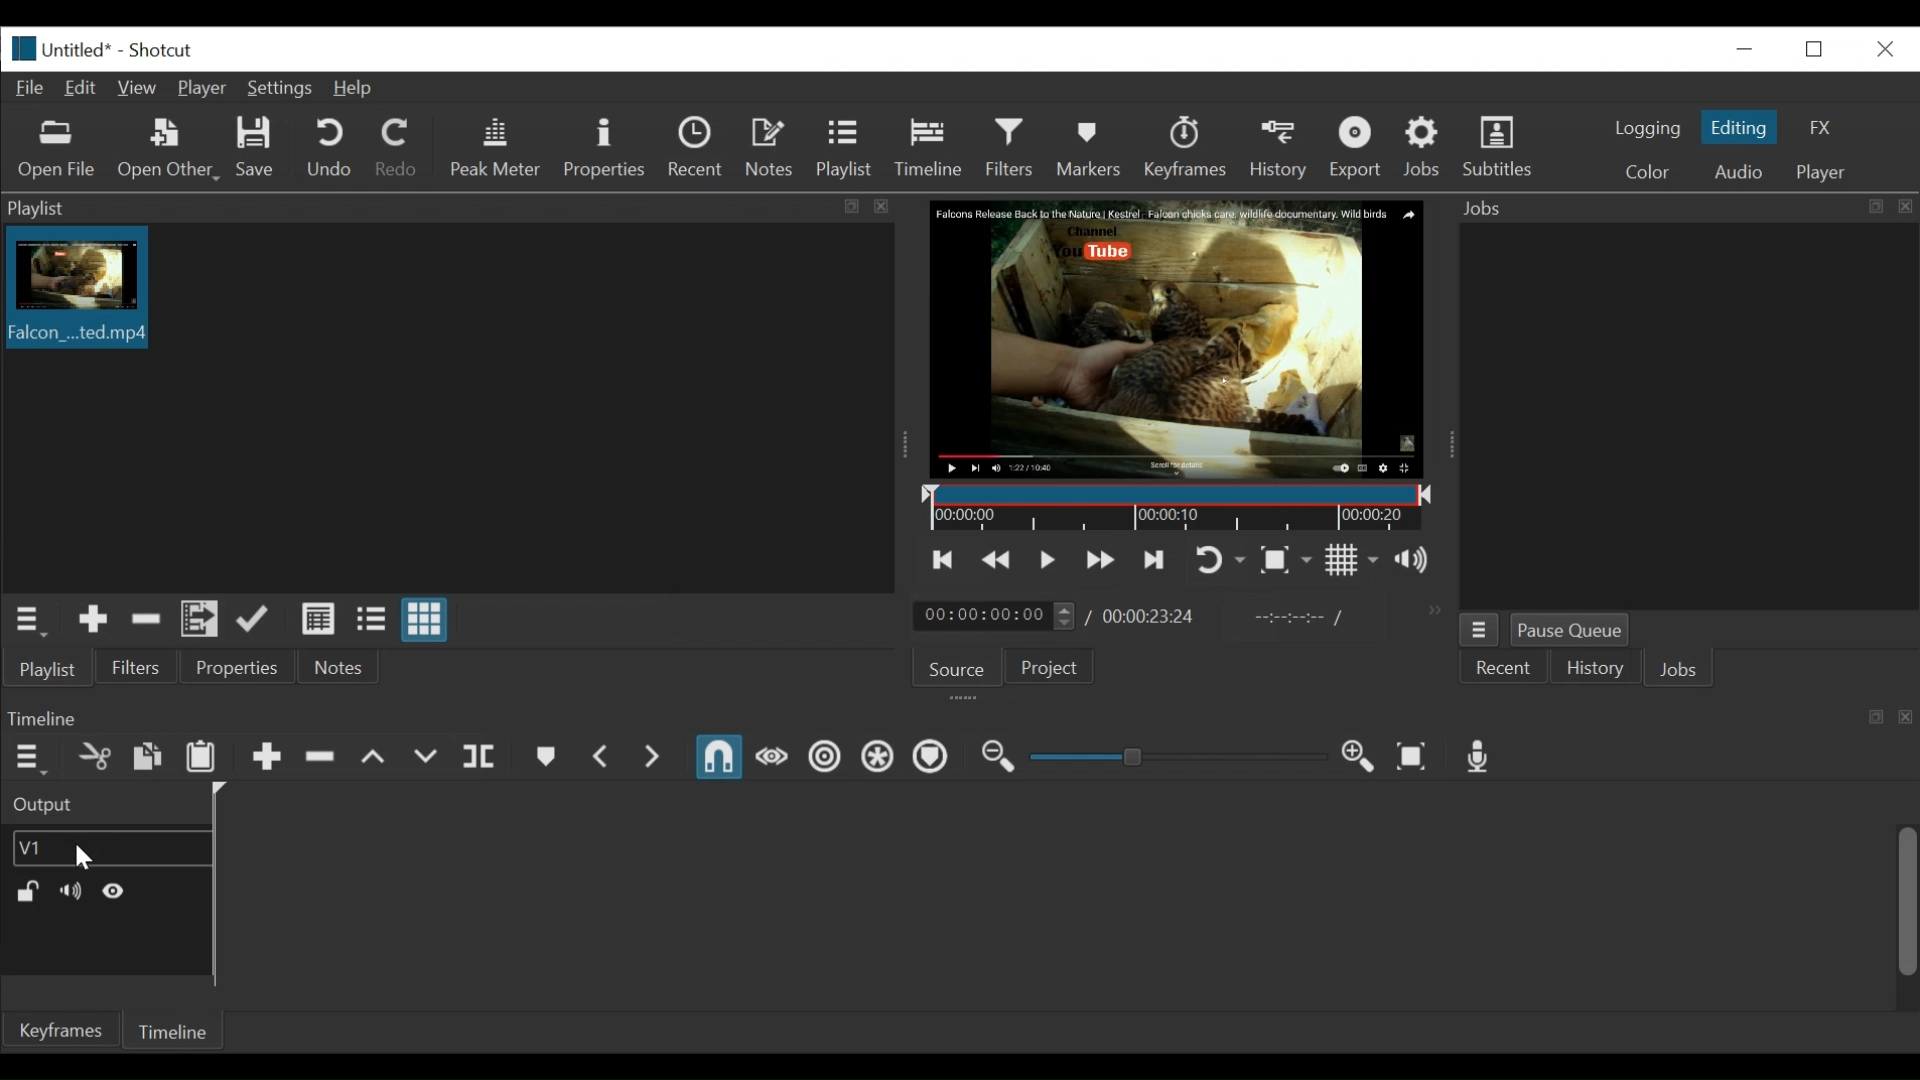  What do you see at coordinates (371, 621) in the screenshot?
I see `View as files` at bounding box center [371, 621].